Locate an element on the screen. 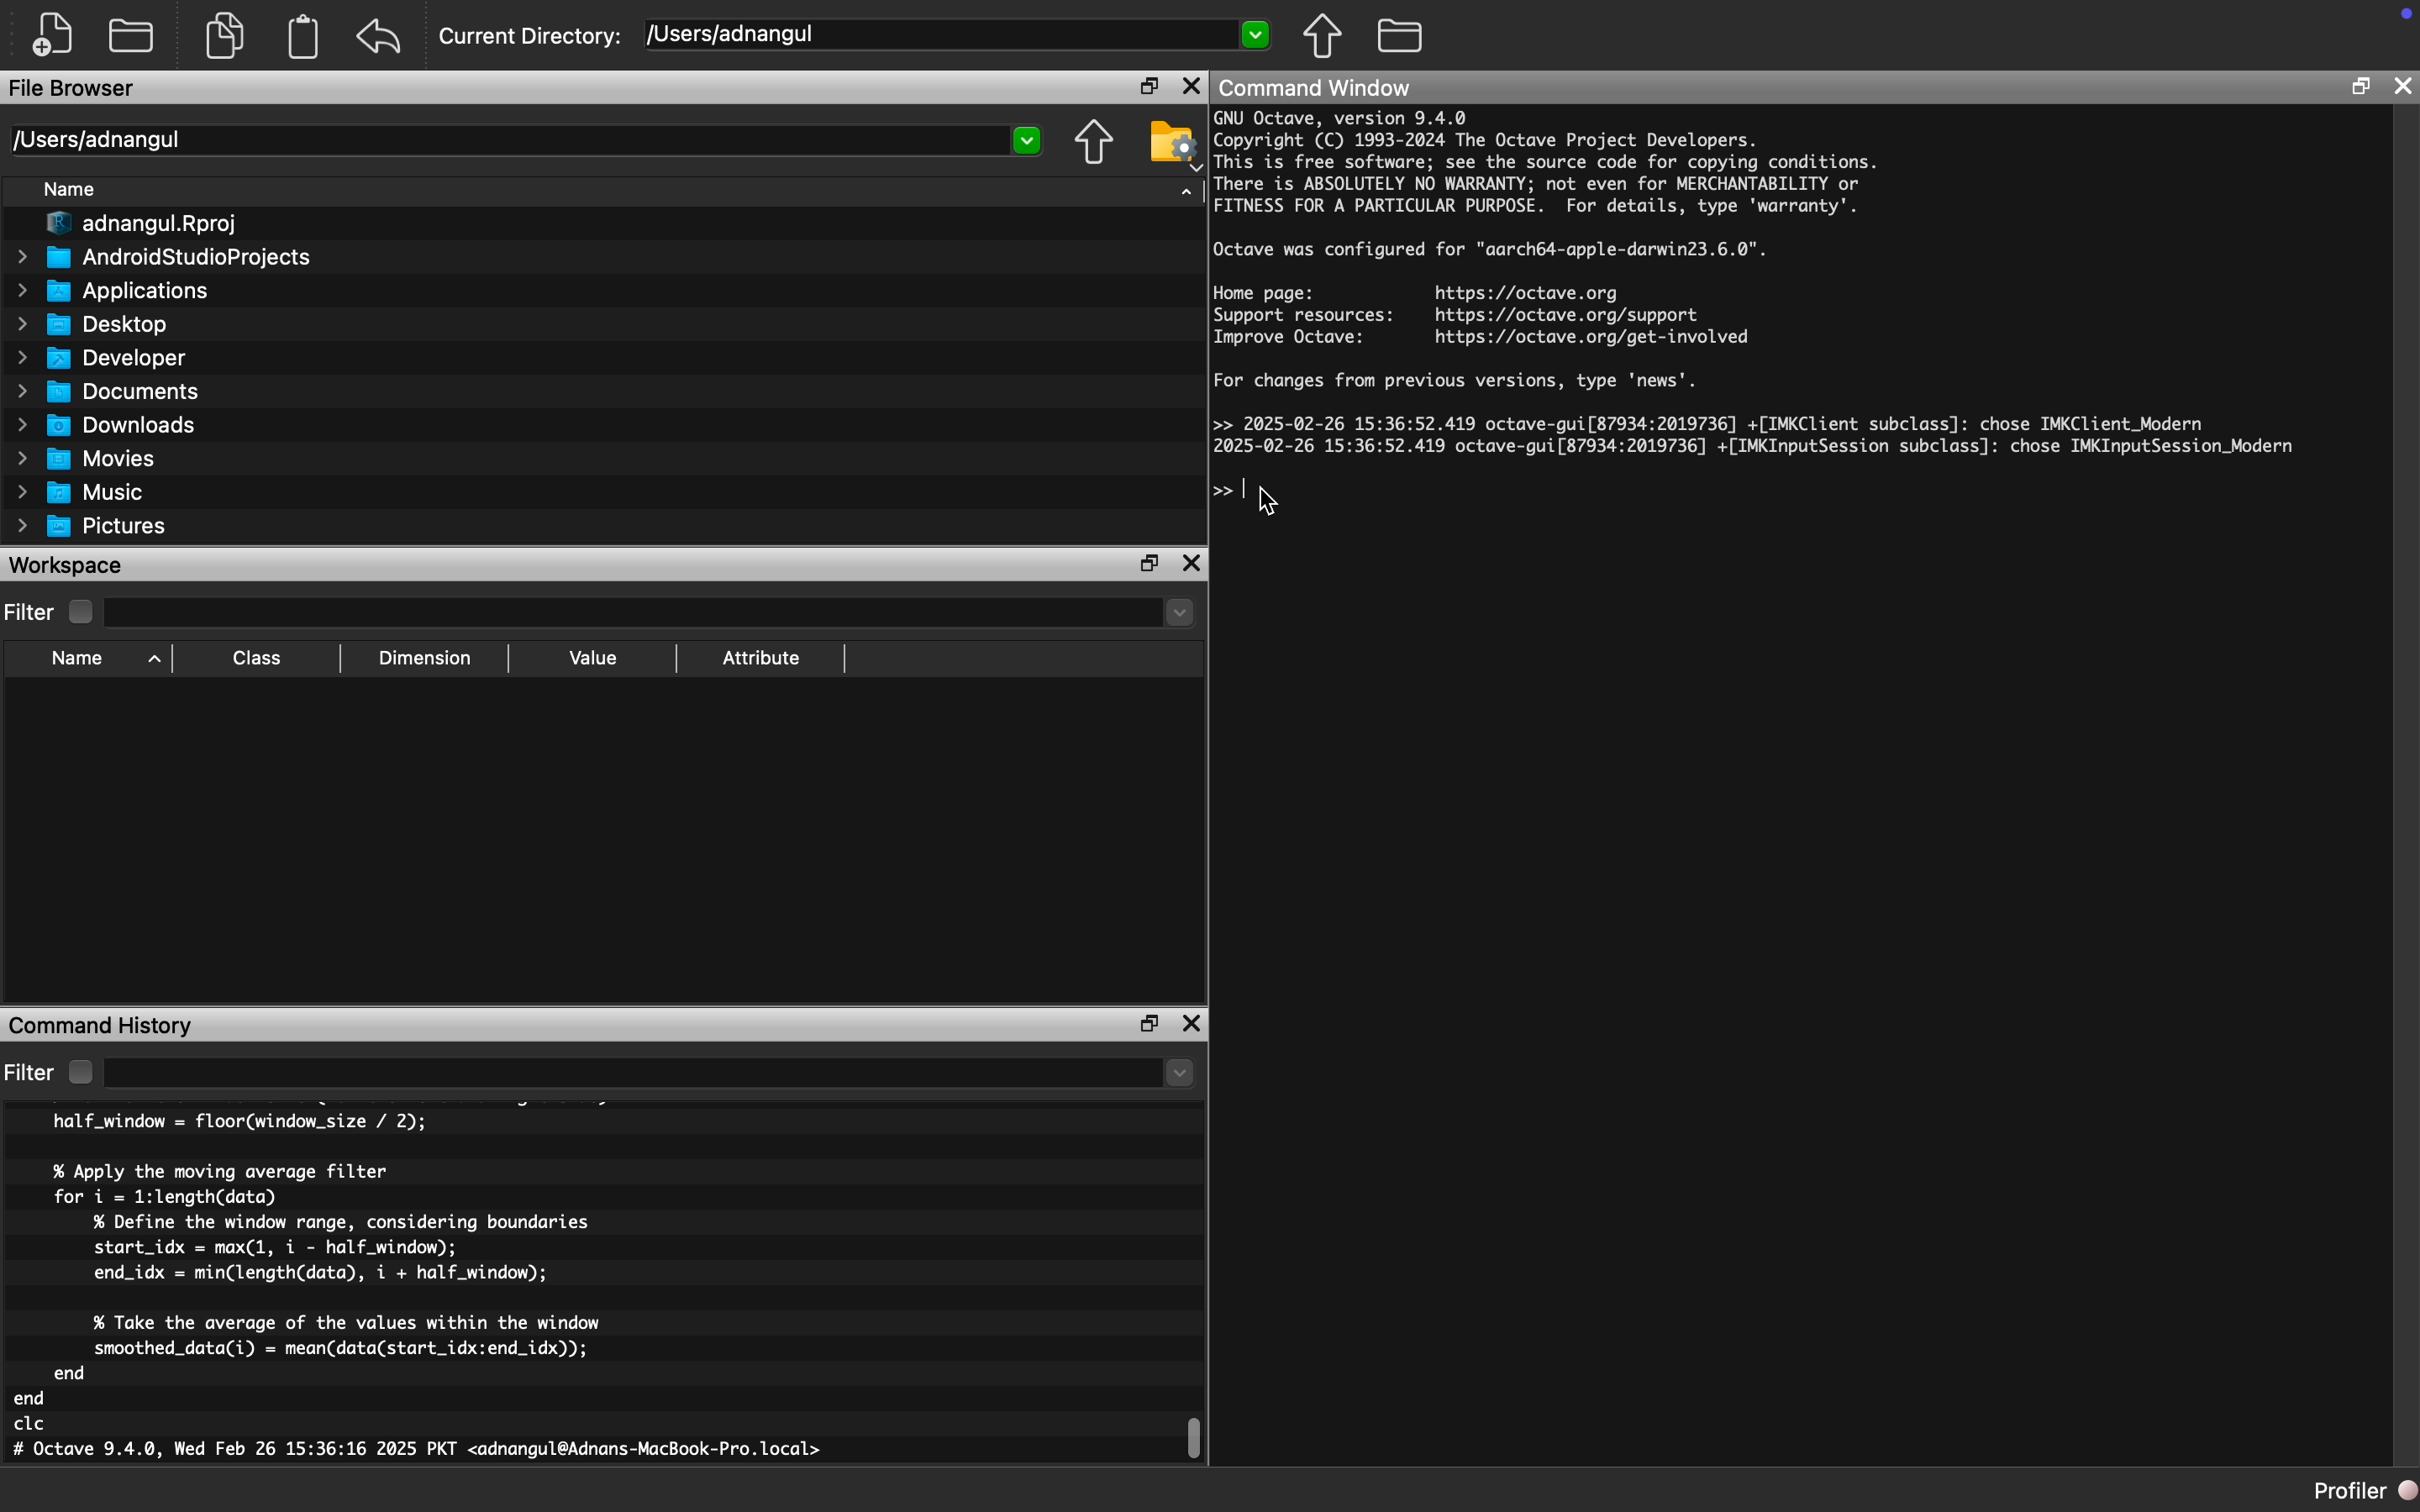 Image resolution: width=2420 pixels, height=1512 pixels. Command History is located at coordinates (101, 1026).